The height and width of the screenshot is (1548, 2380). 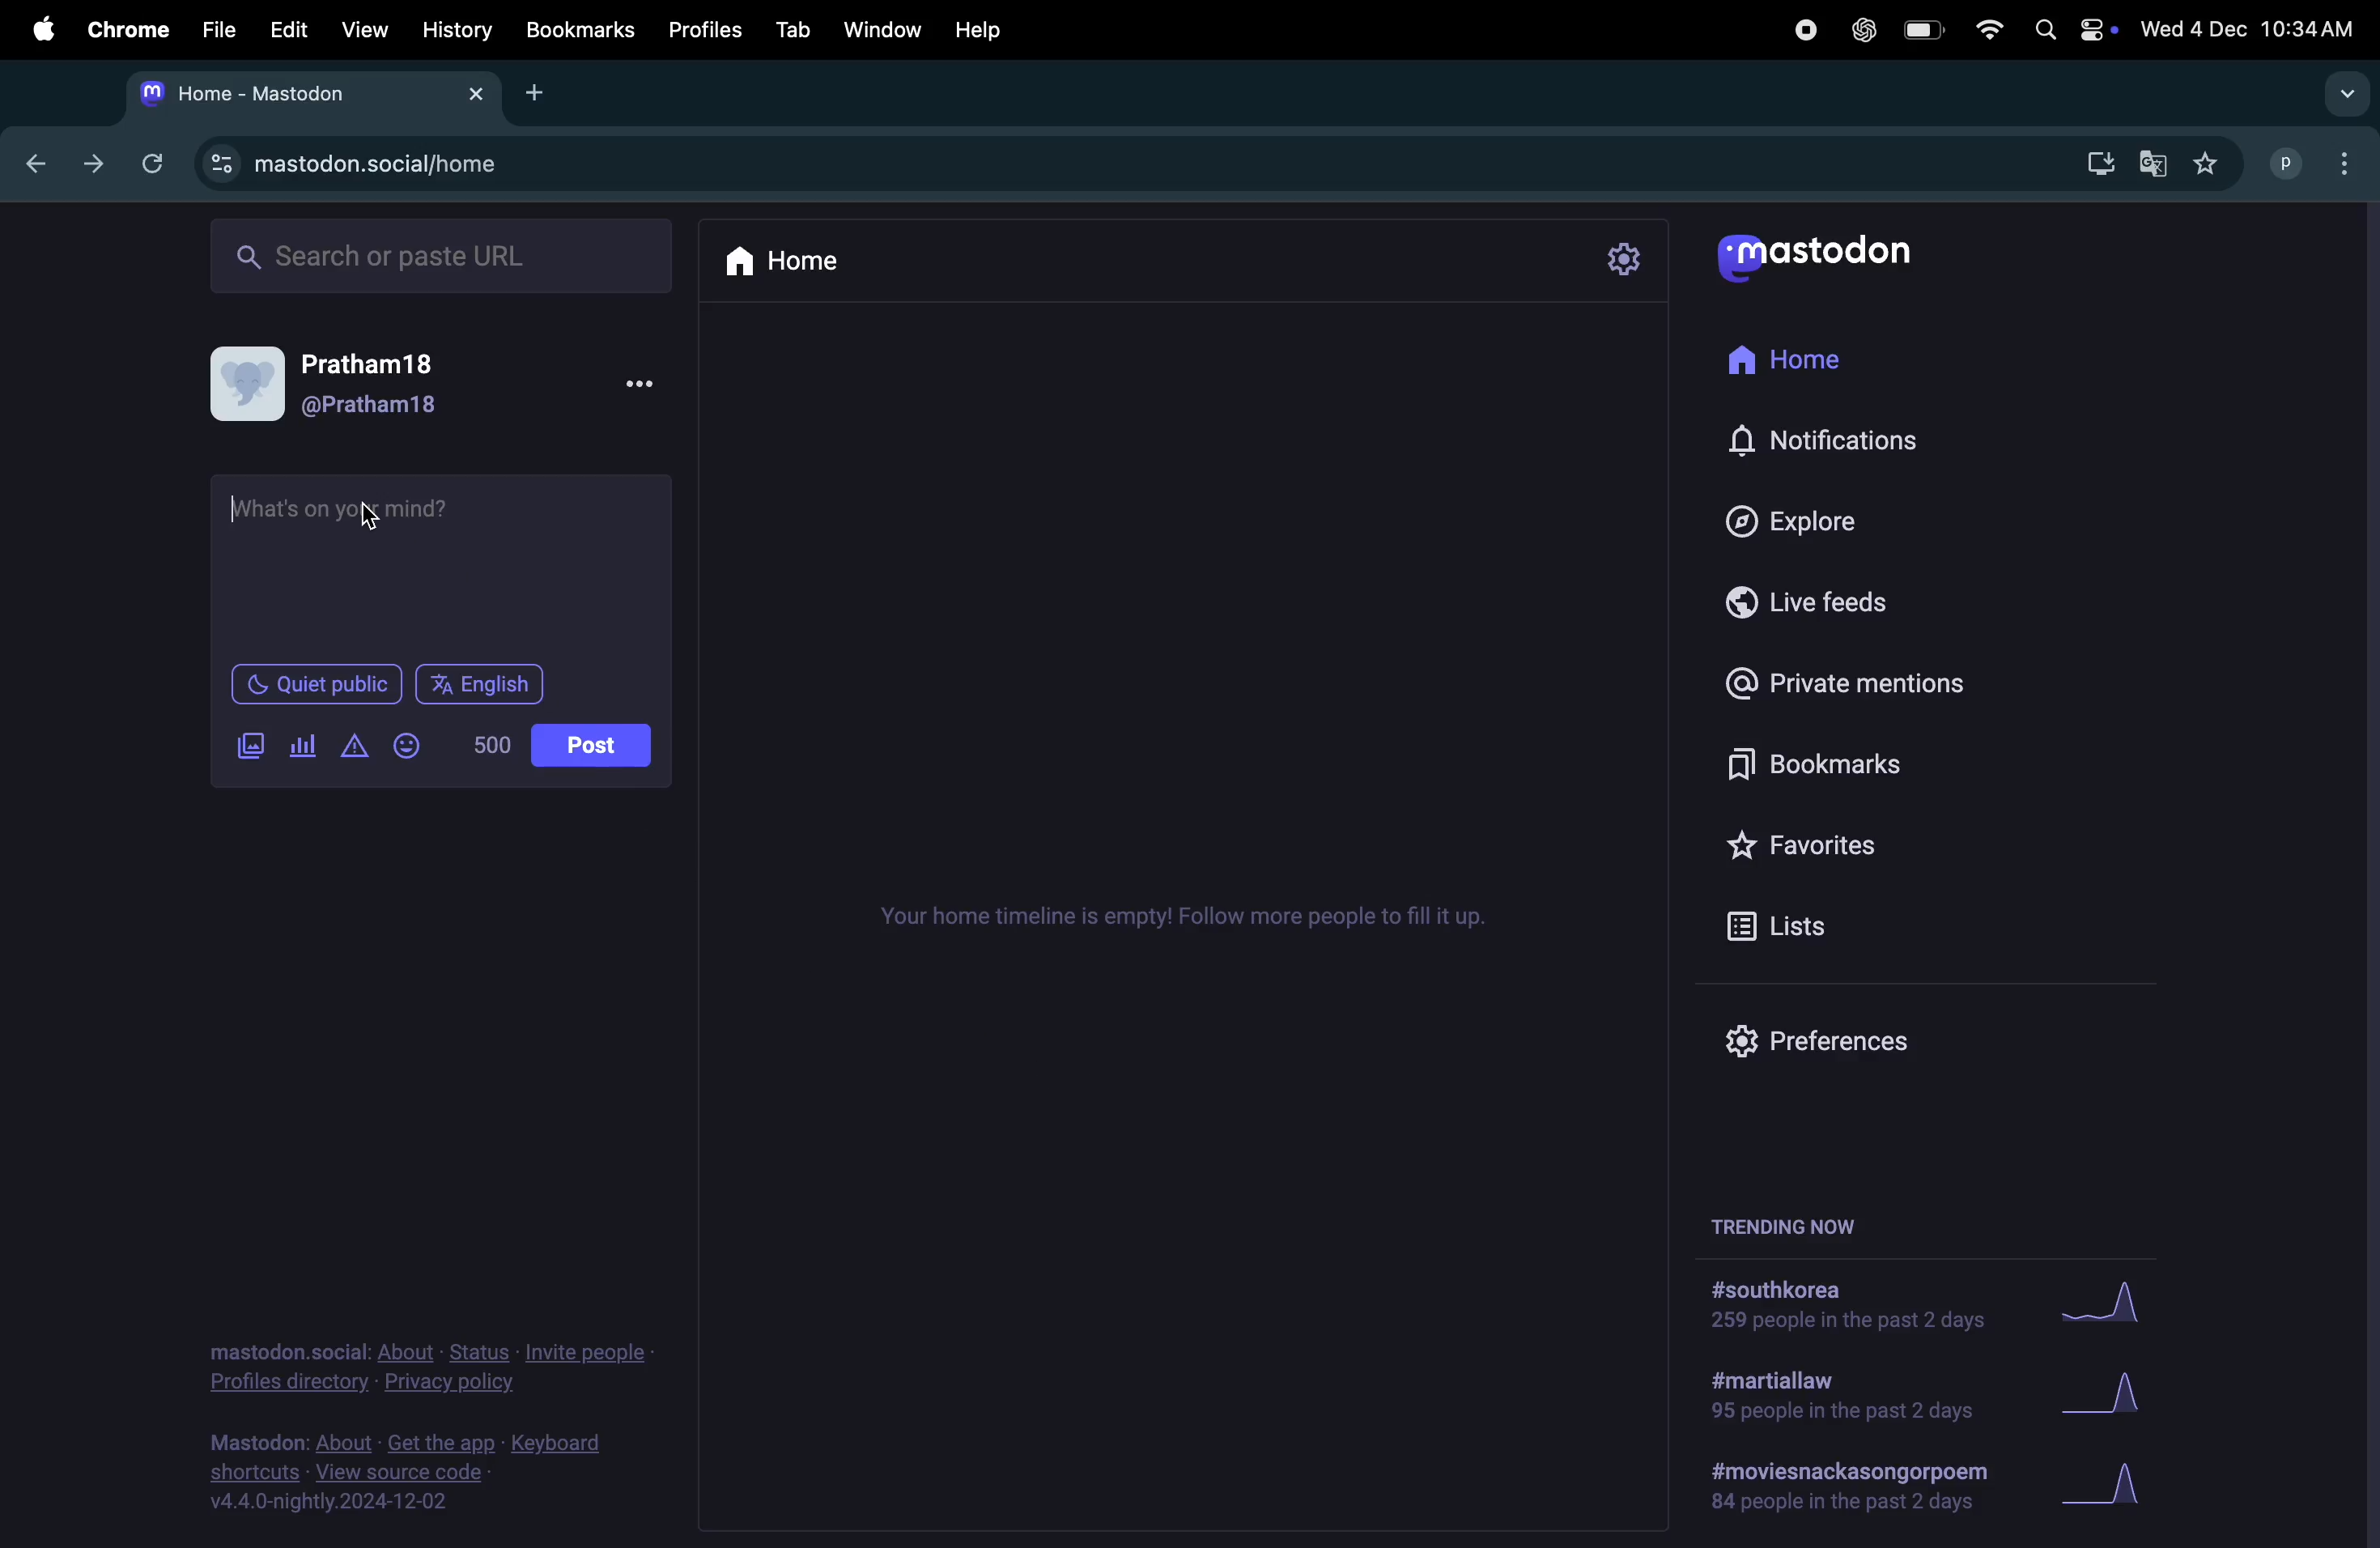 I want to click on cursor, so click(x=372, y=517).